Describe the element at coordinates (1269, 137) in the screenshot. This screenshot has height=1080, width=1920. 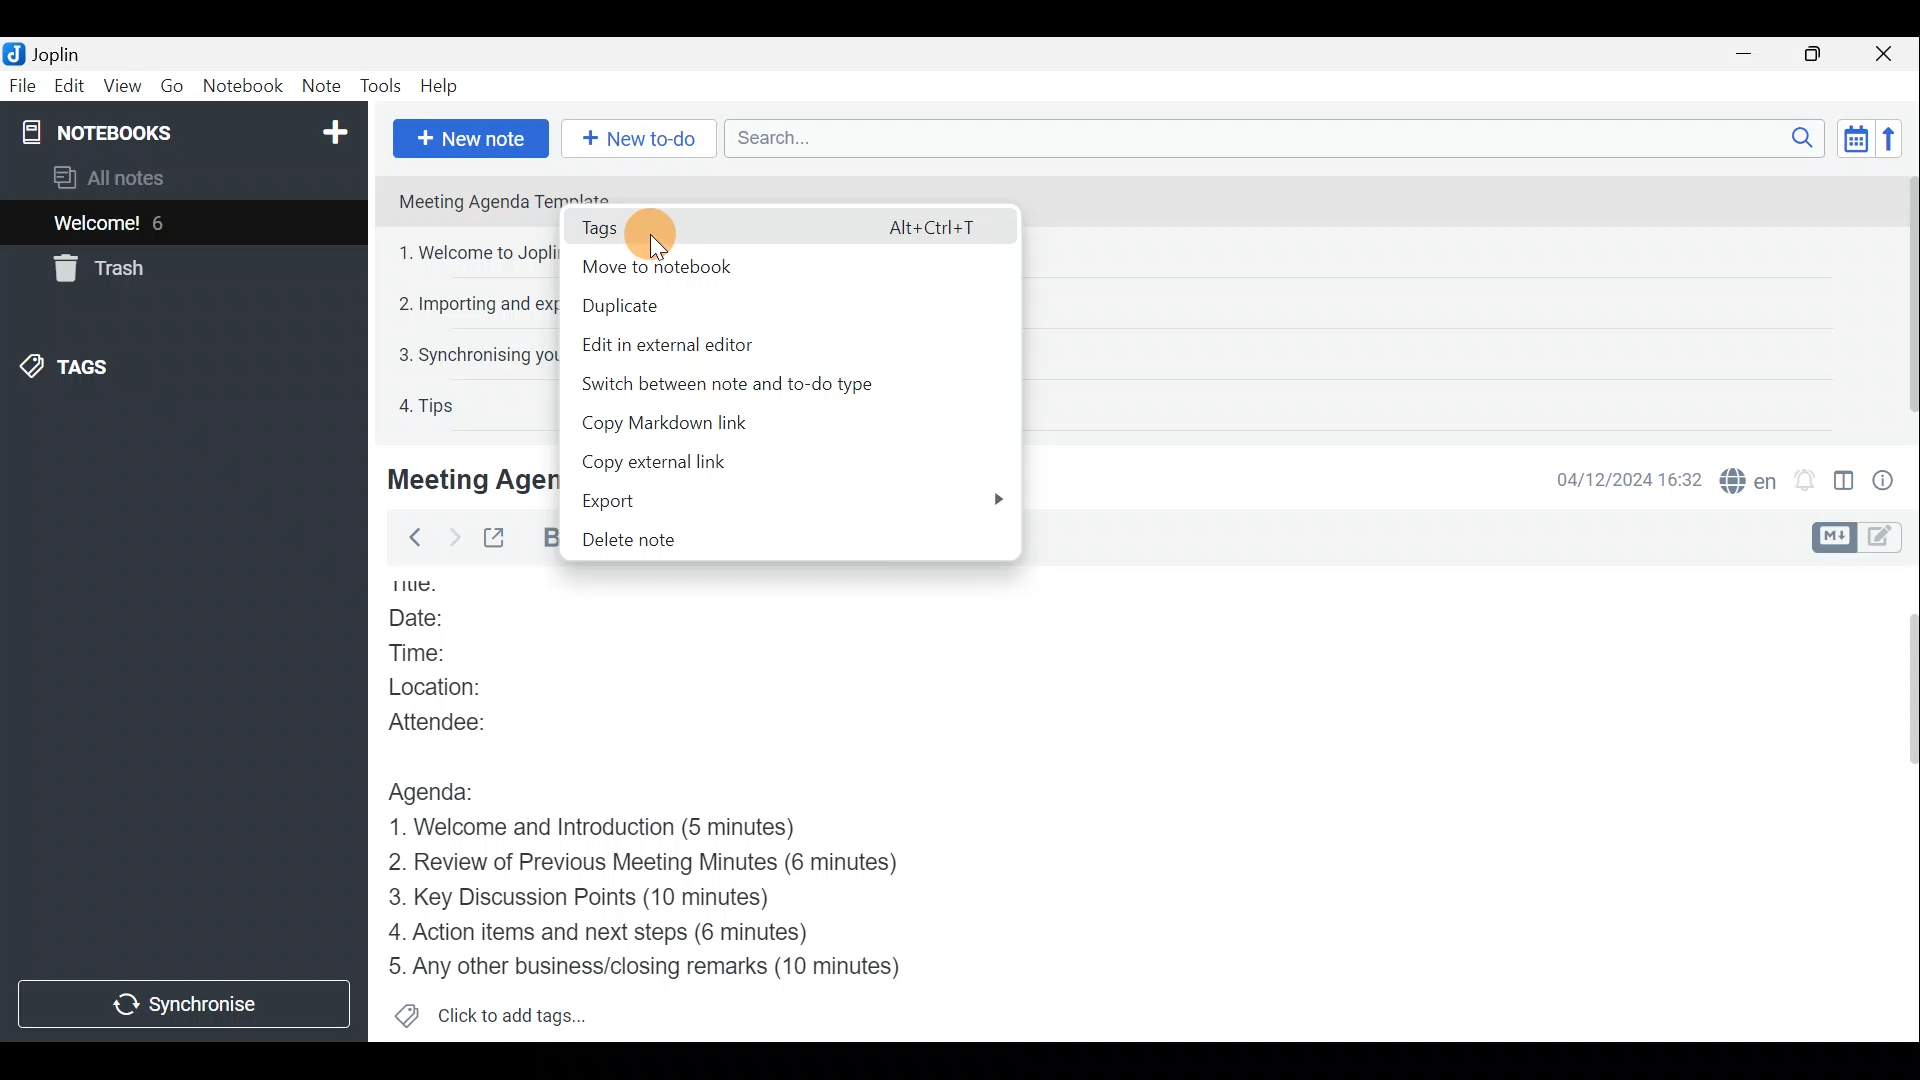
I see `Search bar` at that location.